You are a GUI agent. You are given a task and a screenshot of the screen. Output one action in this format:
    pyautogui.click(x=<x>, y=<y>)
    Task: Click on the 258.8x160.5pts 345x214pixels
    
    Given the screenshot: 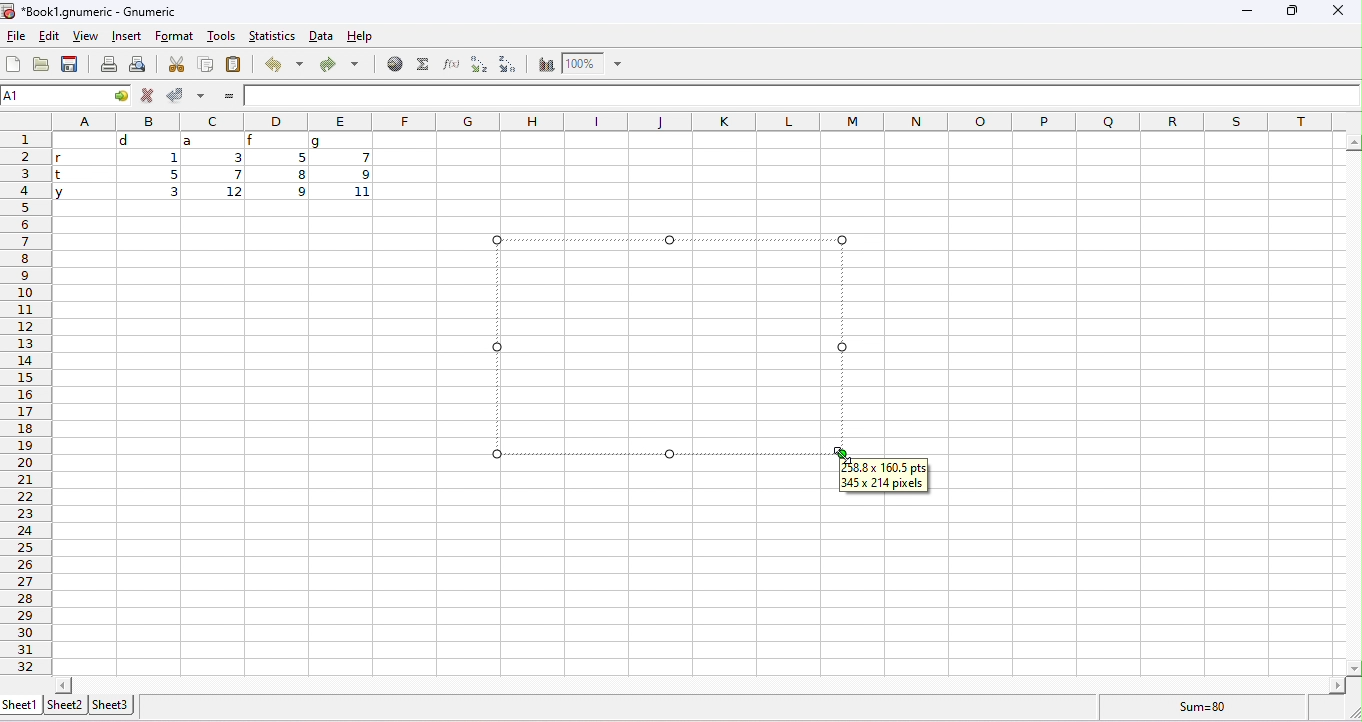 What is the action you would take?
    pyautogui.click(x=890, y=477)
    